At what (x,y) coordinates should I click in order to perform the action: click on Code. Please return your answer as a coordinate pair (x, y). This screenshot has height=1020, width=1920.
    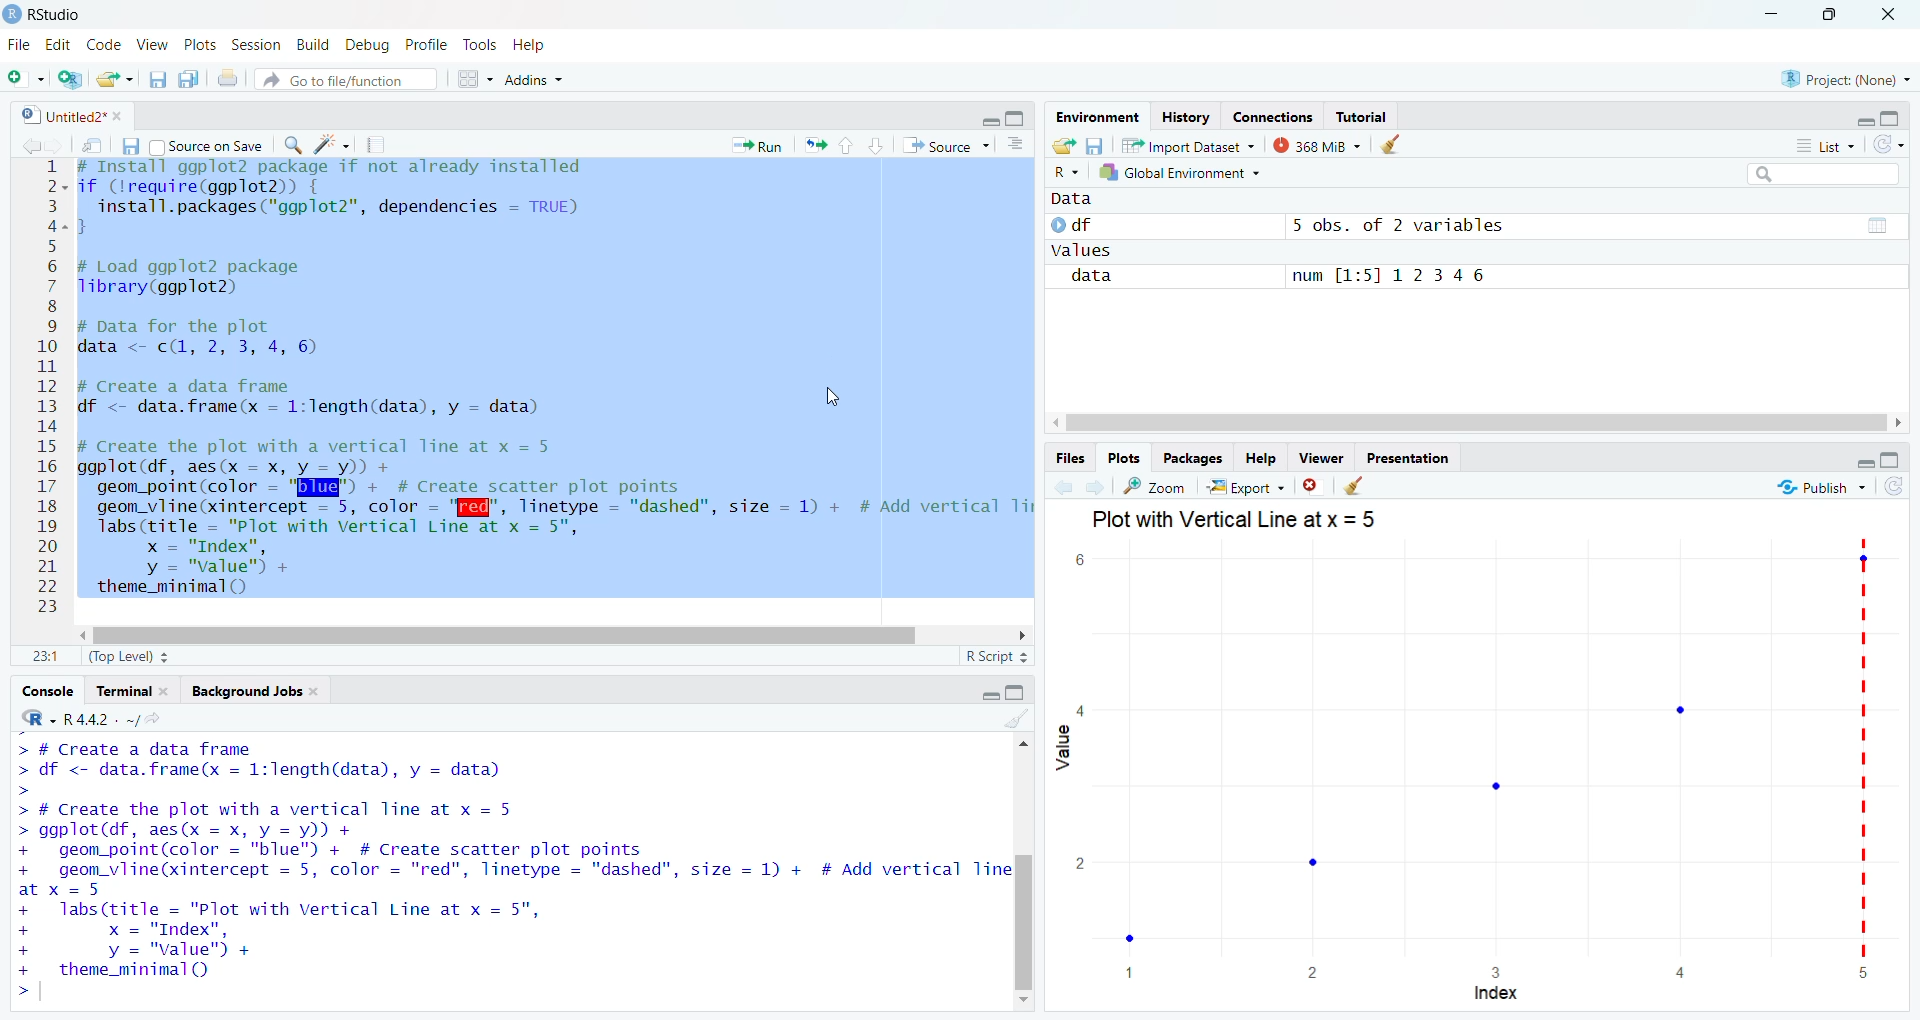
    Looking at the image, I should click on (106, 46).